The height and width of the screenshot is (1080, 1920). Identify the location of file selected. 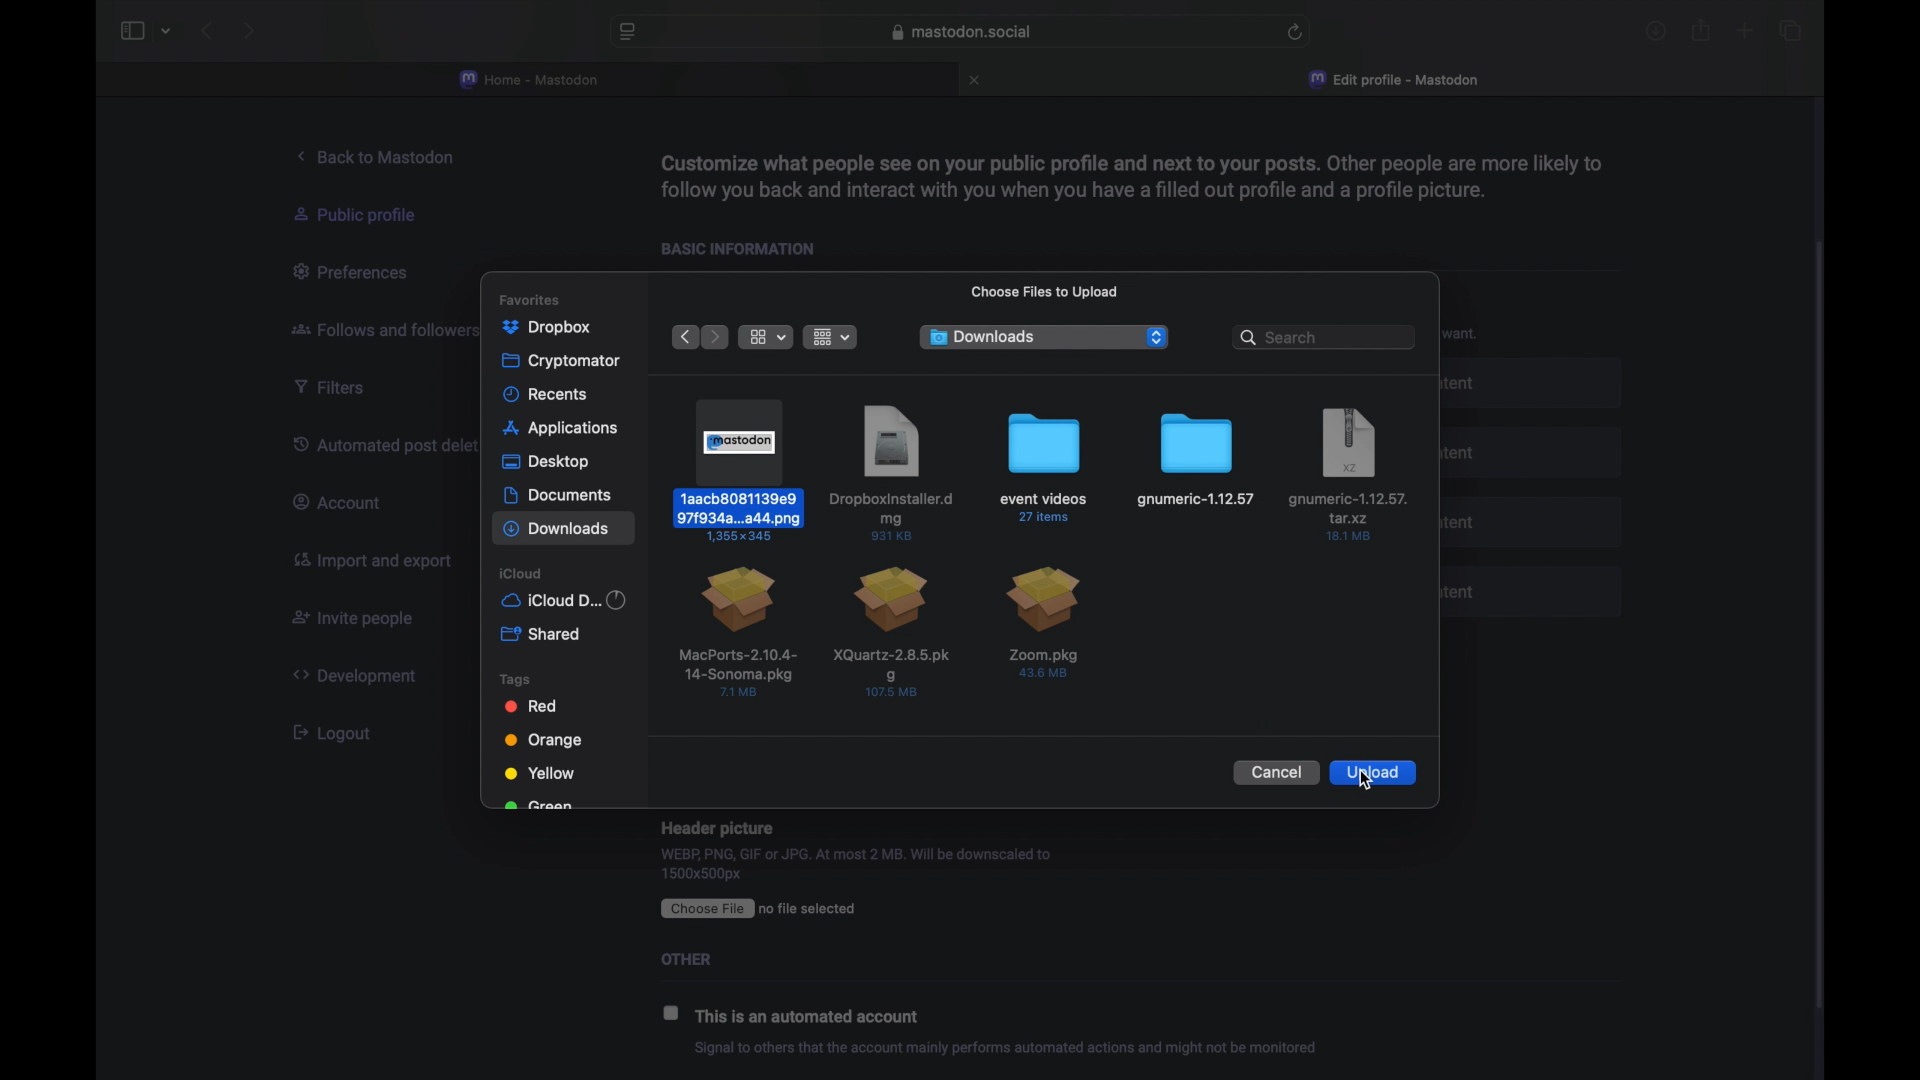
(742, 469).